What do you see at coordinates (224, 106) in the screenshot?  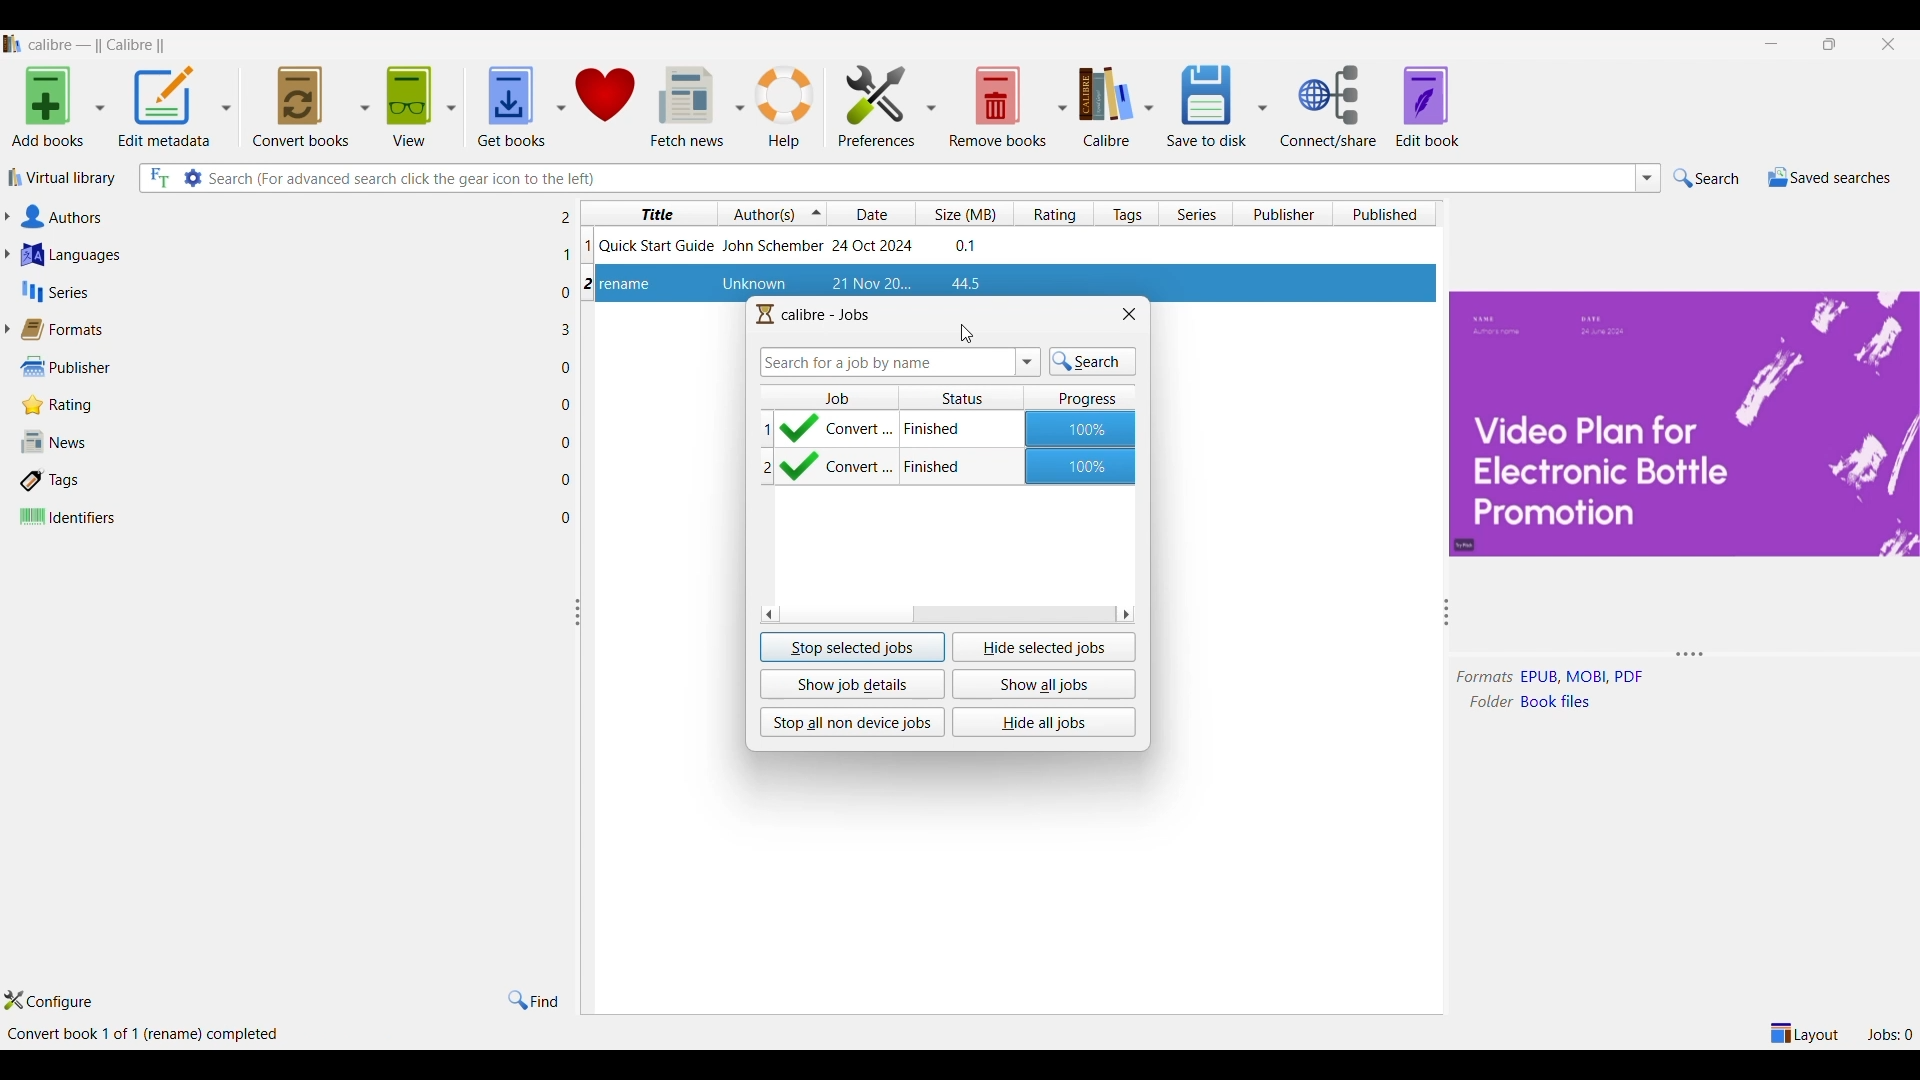 I see `` at bounding box center [224, 106].